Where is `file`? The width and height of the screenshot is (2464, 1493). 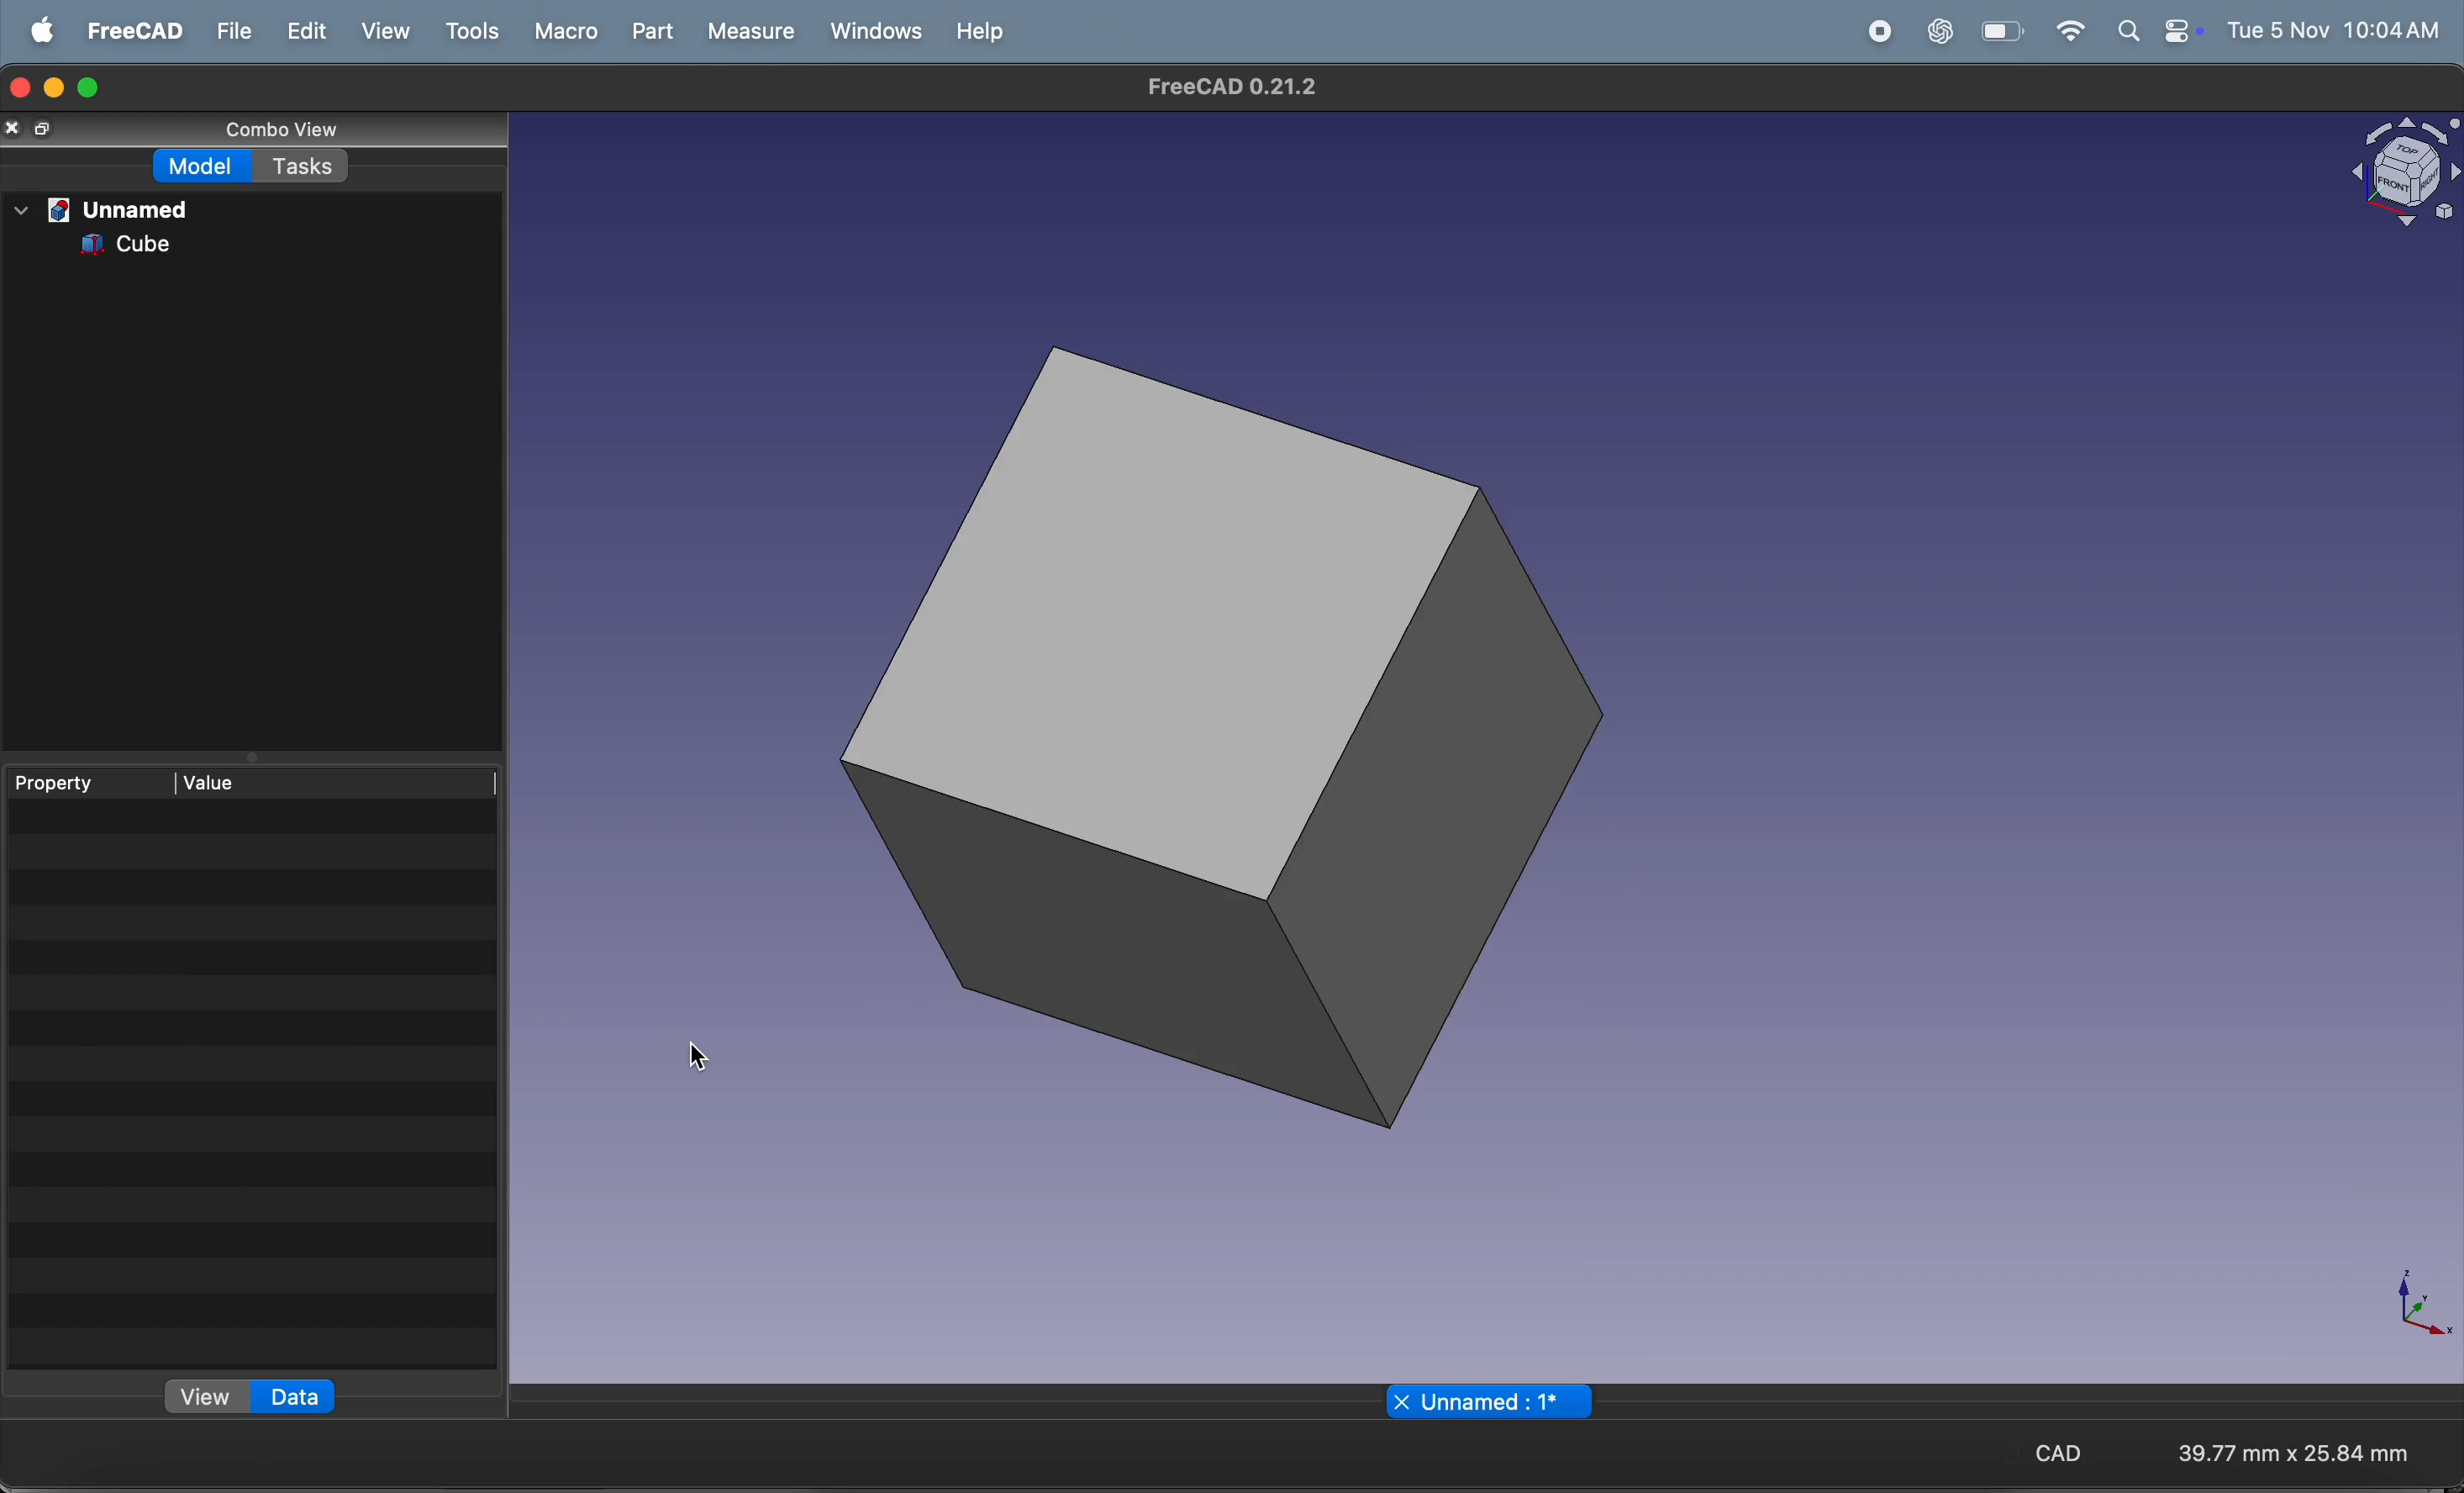 file is located at coordinates (224, 31).